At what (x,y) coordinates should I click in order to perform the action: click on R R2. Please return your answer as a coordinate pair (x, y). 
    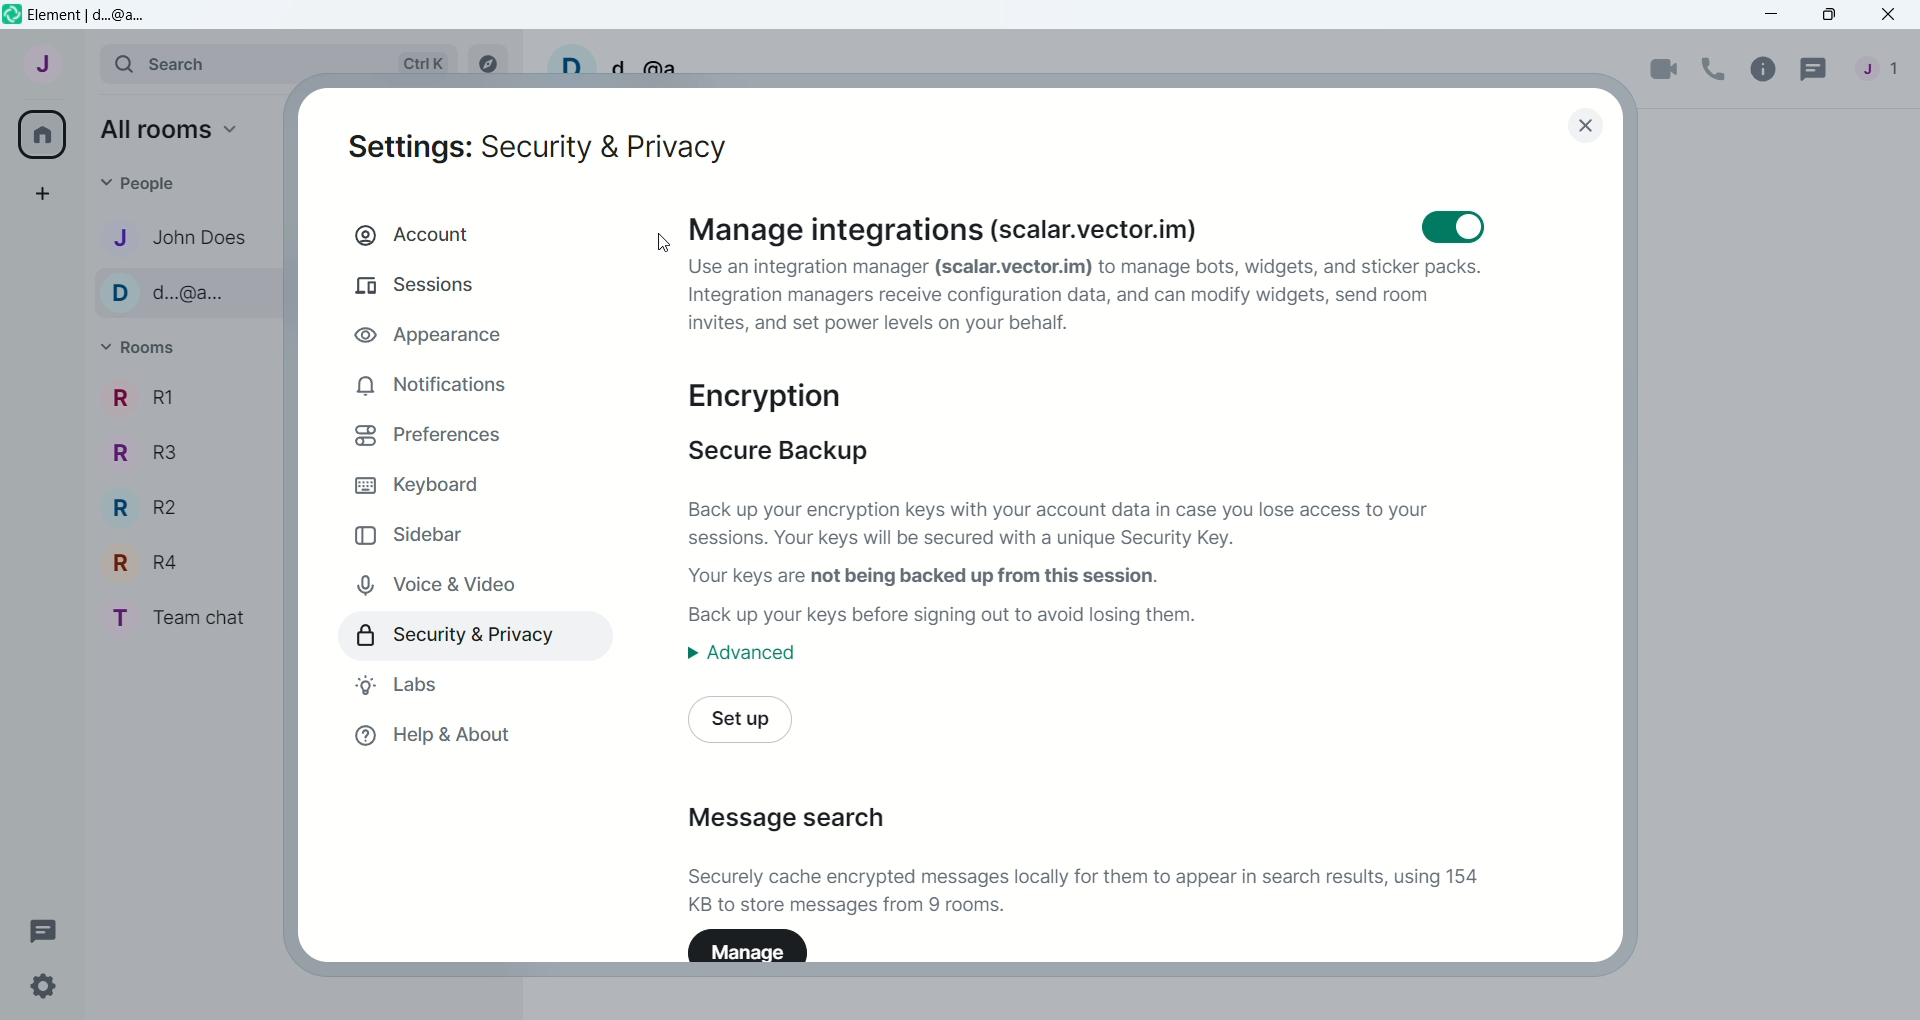
    Looking at the image, I should click on (146, 508).